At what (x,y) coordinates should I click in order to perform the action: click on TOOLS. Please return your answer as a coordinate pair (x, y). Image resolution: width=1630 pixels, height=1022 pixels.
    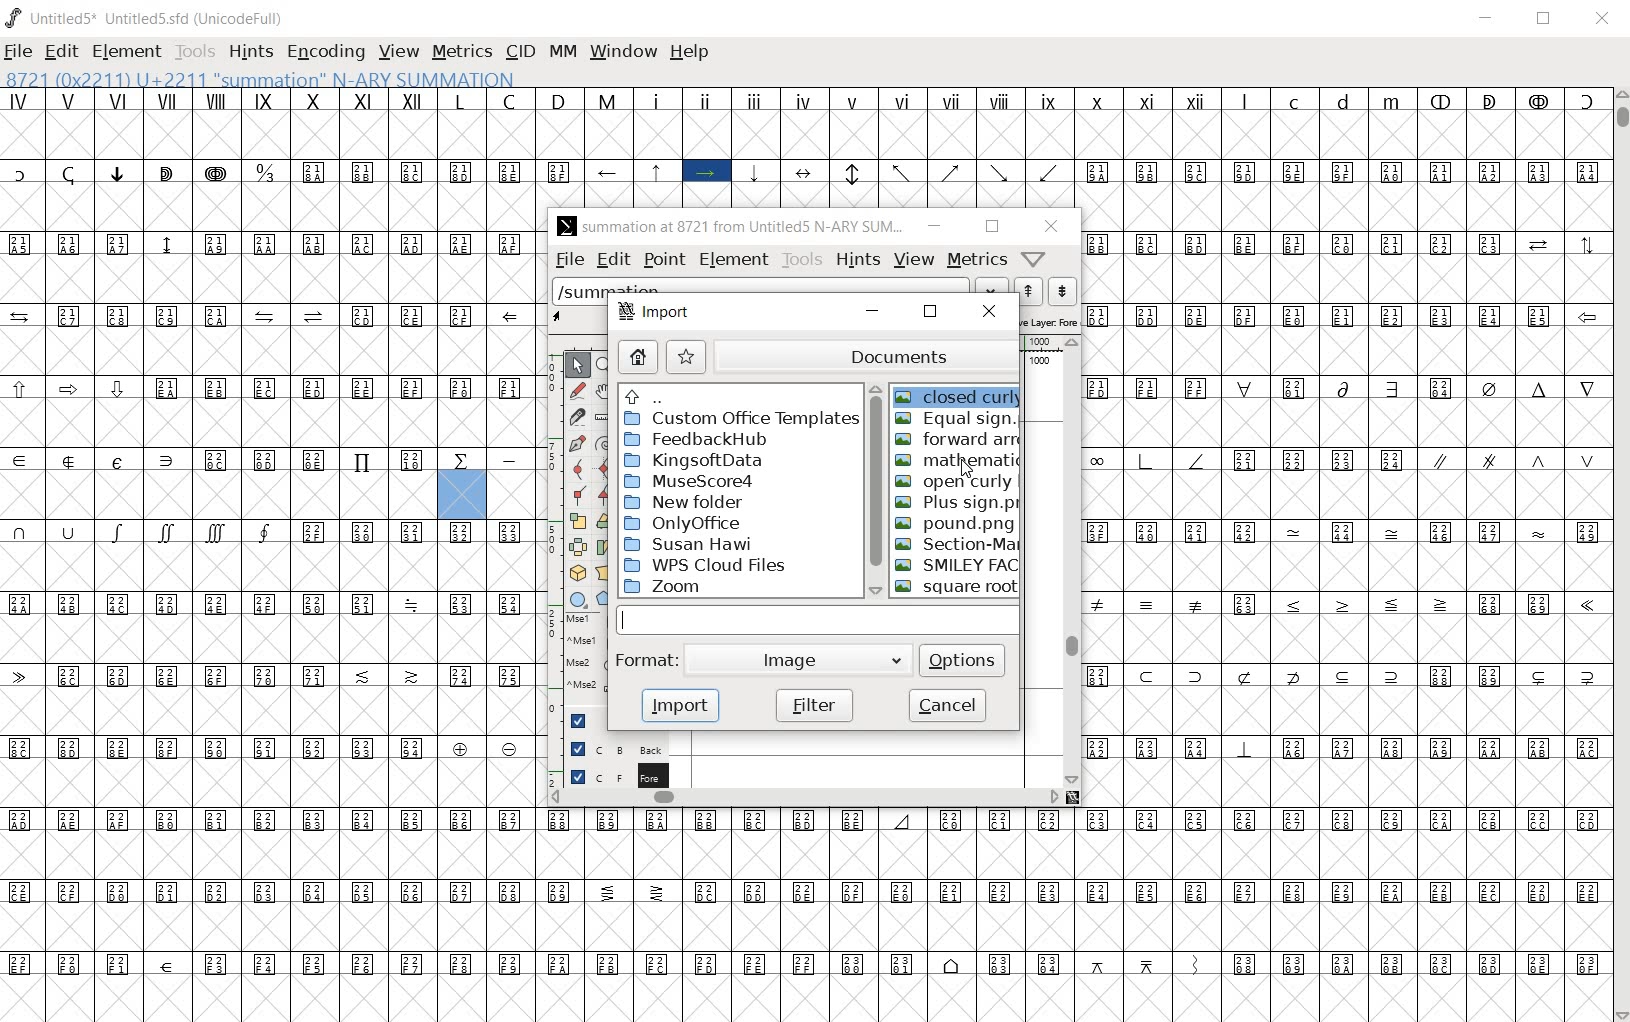
    Looking at the image, I should click on (193, 50).